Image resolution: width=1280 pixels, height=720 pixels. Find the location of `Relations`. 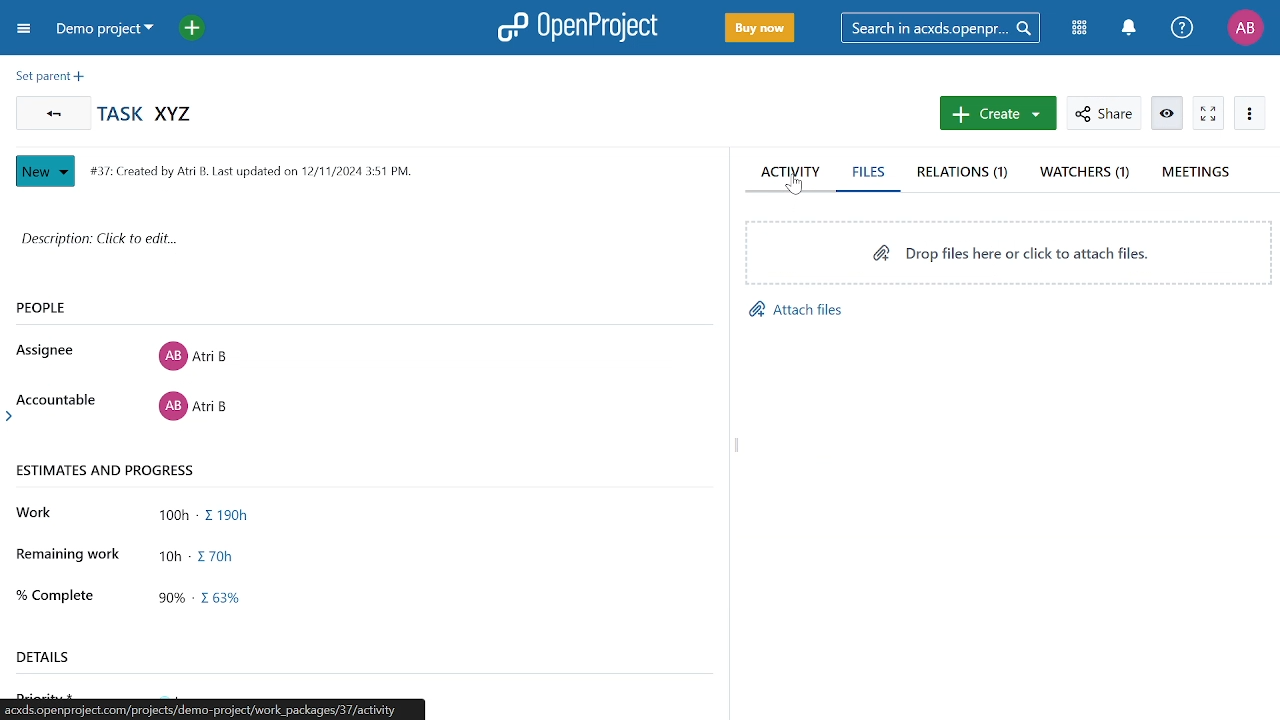

Relations is located at coordinates (965, 173).